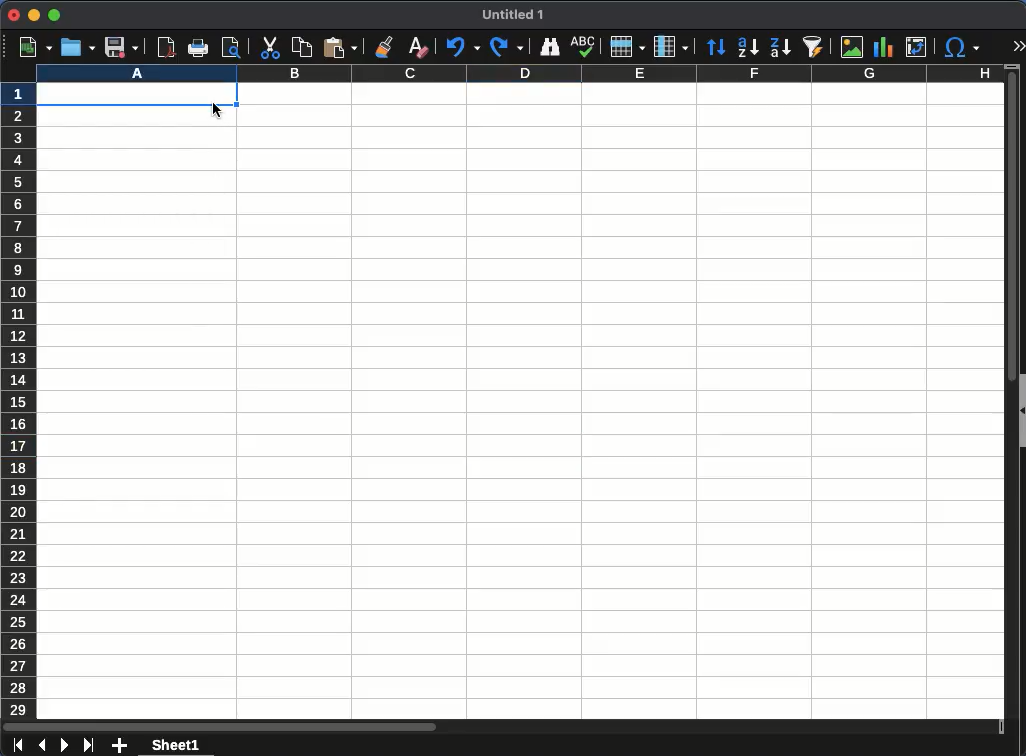 Image resolution: width=1026 pixels, height=756 pixels. What do you see at coordinates (78, 48) in the screenshot?
I see `open` at bounding box center [78, 48].